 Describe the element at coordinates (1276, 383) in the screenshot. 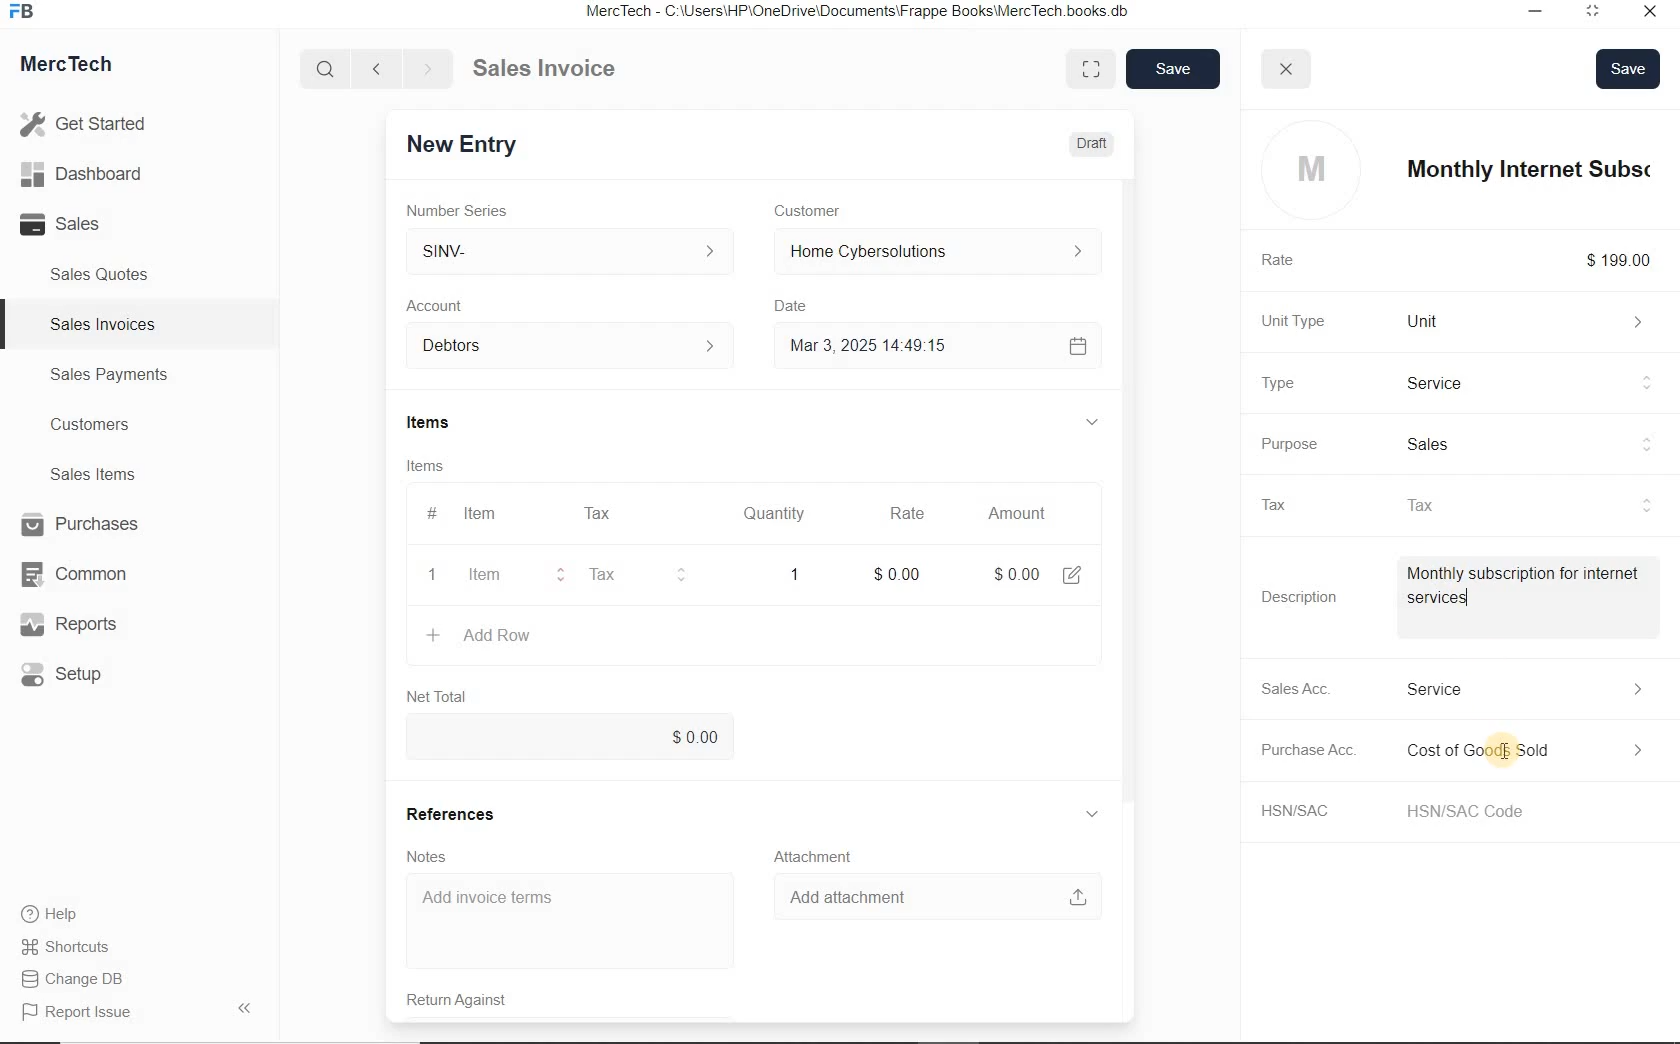

I see `Type` at that location.